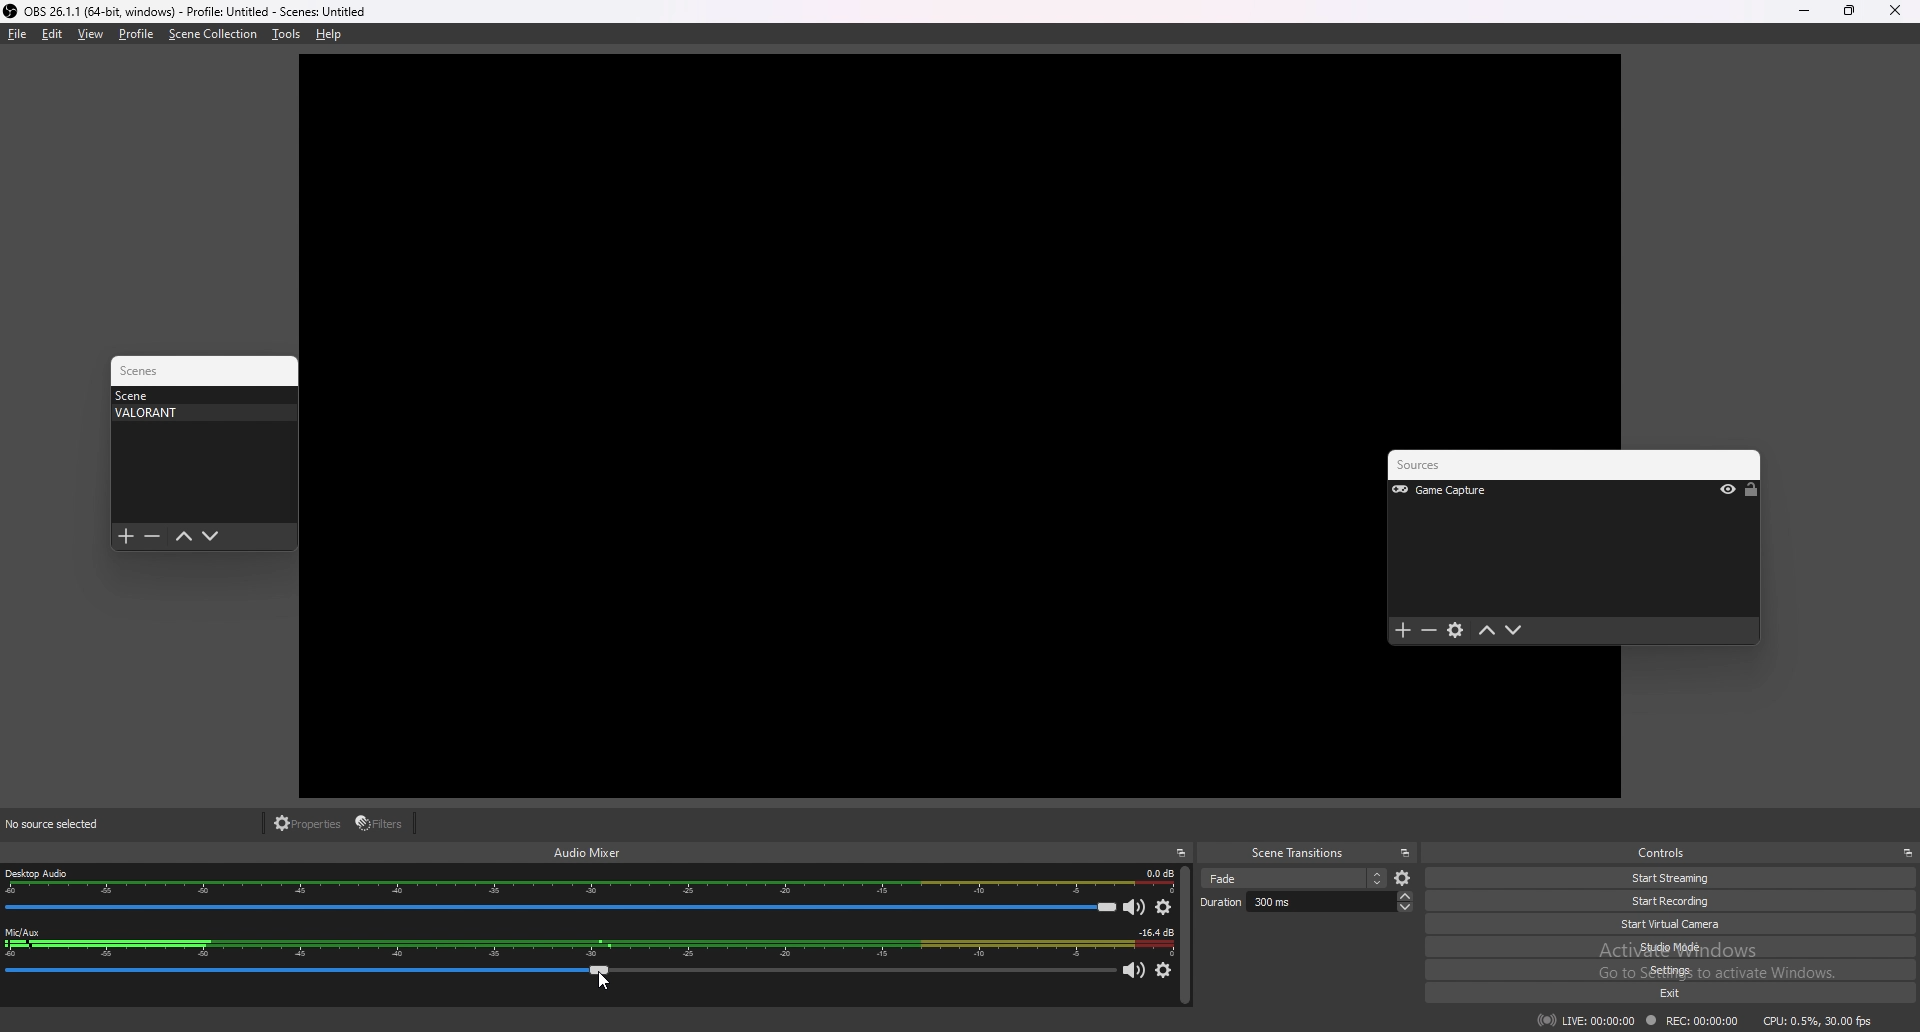 This screenshot has height=1032, width=1920. Describe the element at coordinates (561, 975) in the screenshot. I see `mic/aux bar` at that location.